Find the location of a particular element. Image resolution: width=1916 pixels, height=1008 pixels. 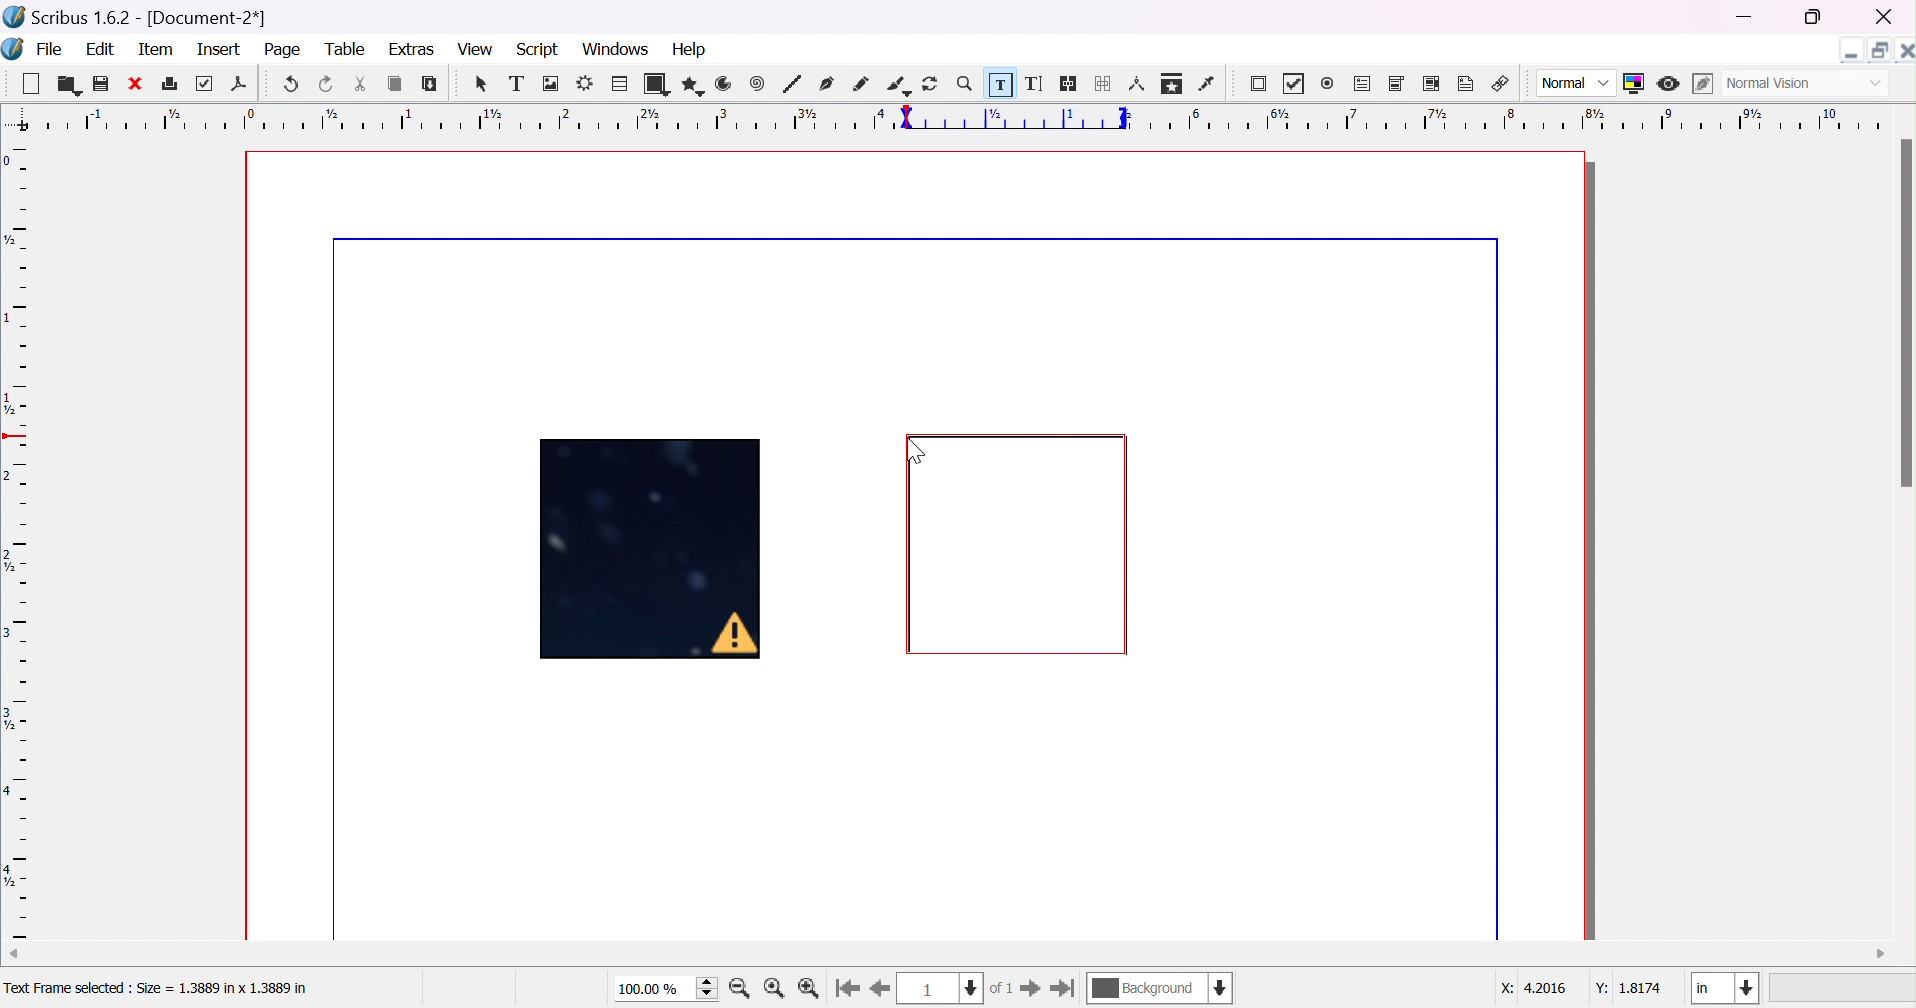

Text Frame selected : Size = 1.3889 in x 1.3889 in is located at coordinates (157, 989).